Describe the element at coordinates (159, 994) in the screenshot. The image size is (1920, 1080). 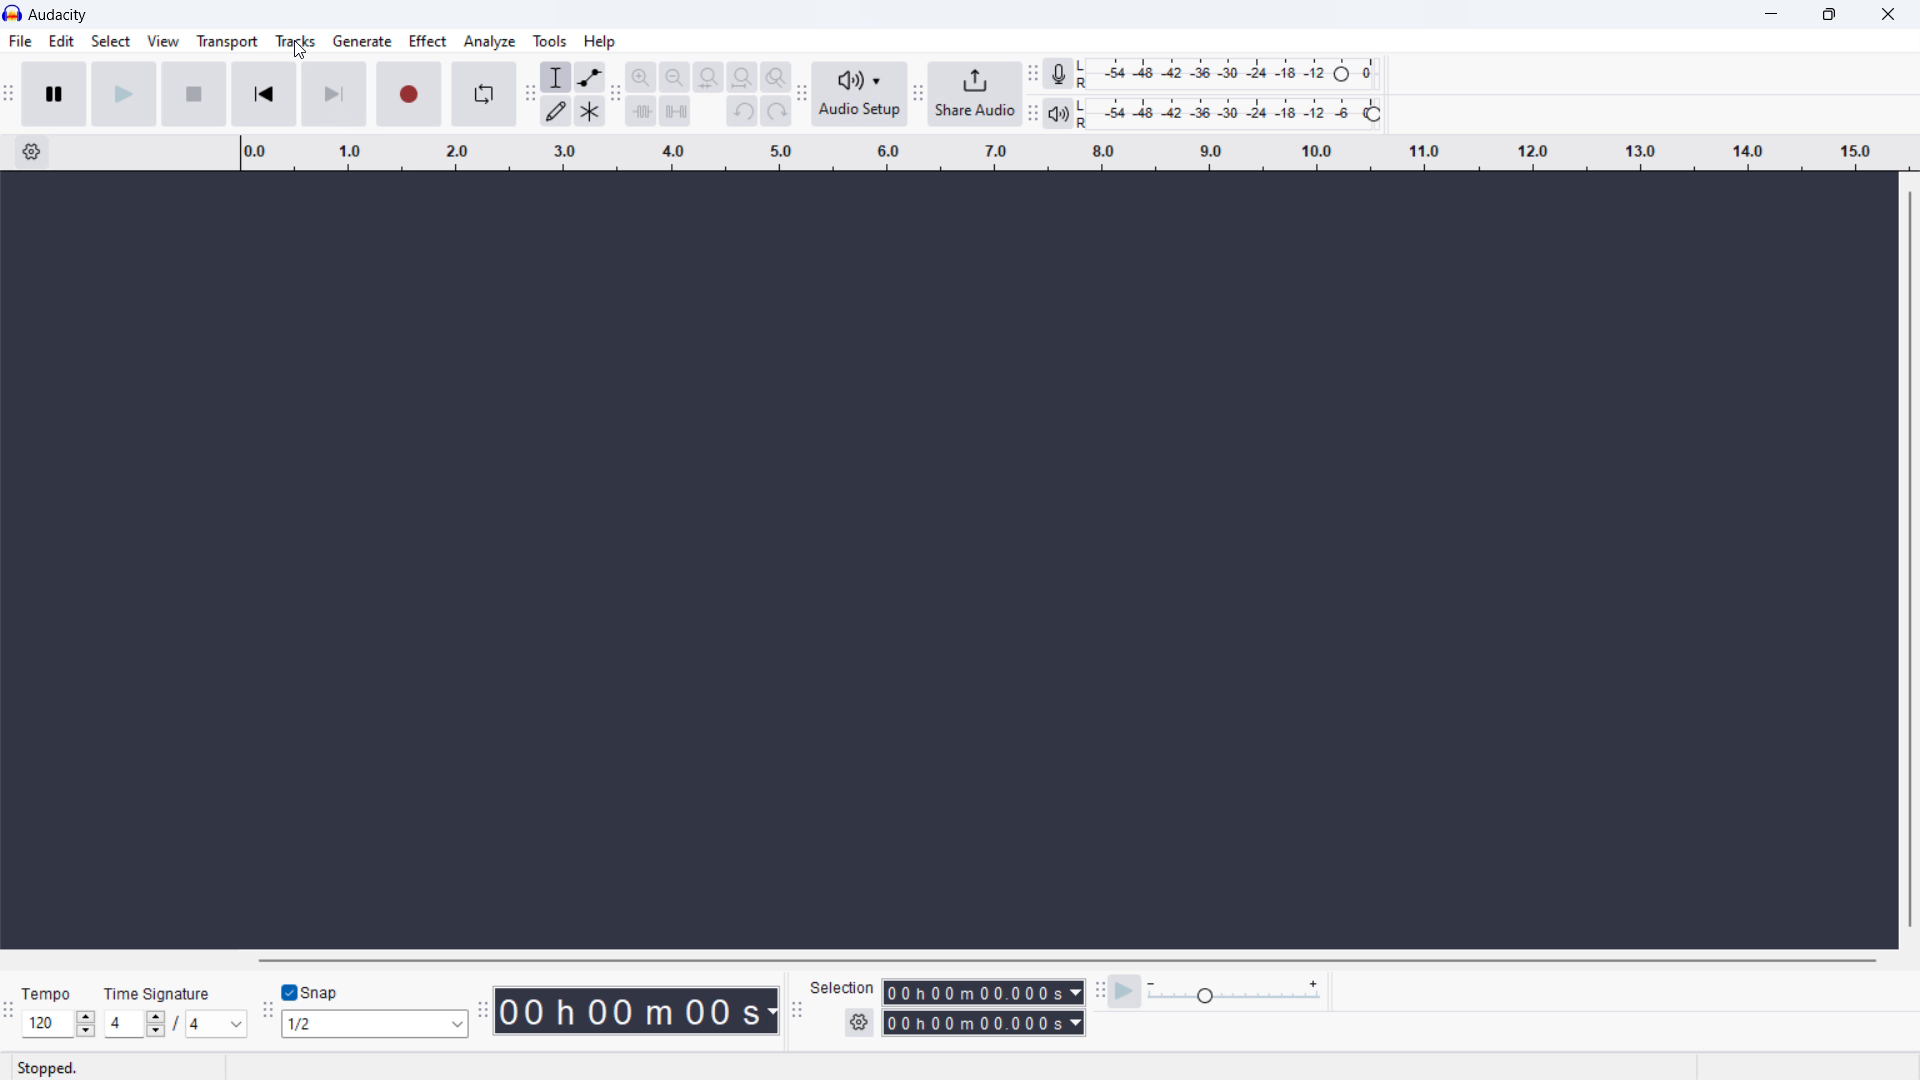
I see `Time Signatures` at that location.